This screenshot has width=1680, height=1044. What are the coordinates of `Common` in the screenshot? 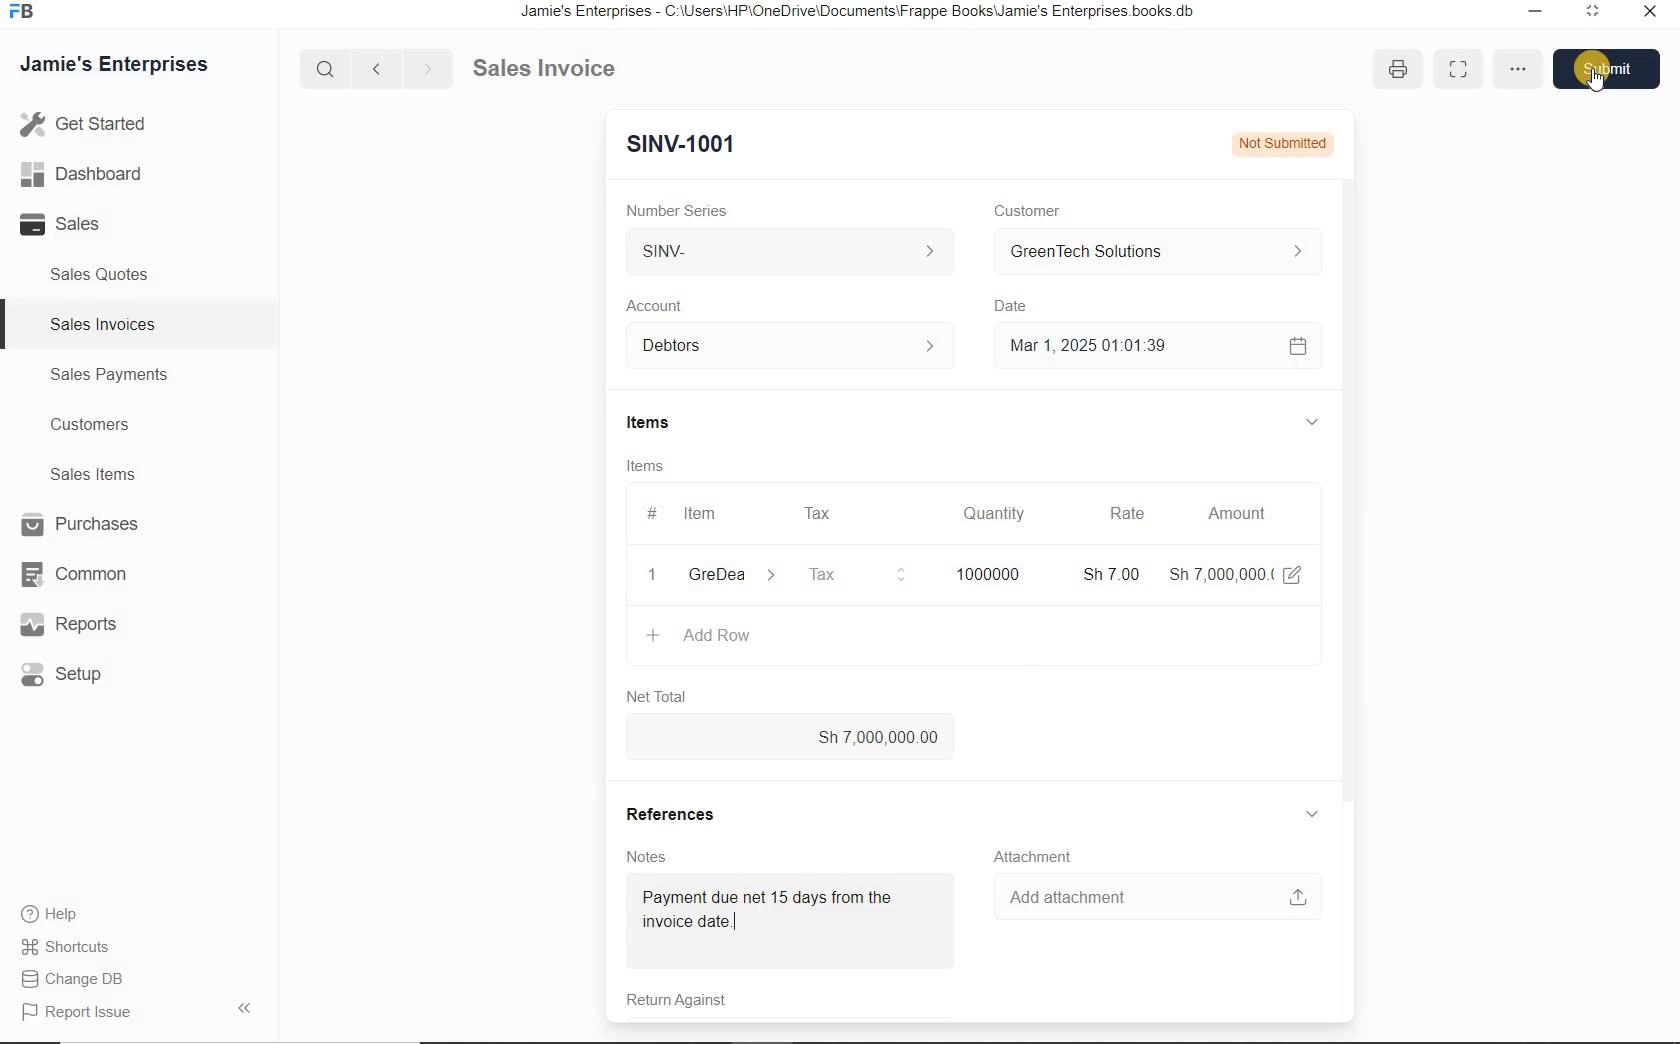 It's located at (71, 573).